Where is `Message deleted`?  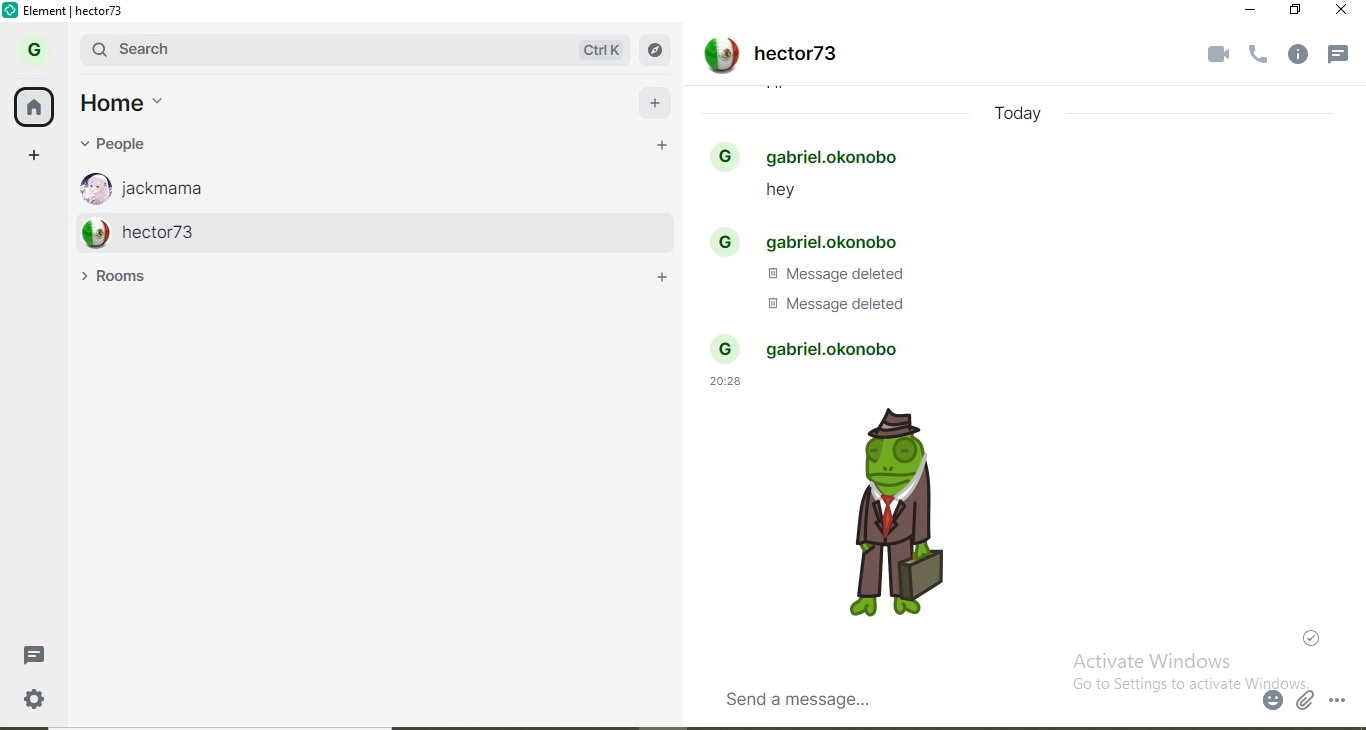 Message deleted is located at coordinates (827, 302).